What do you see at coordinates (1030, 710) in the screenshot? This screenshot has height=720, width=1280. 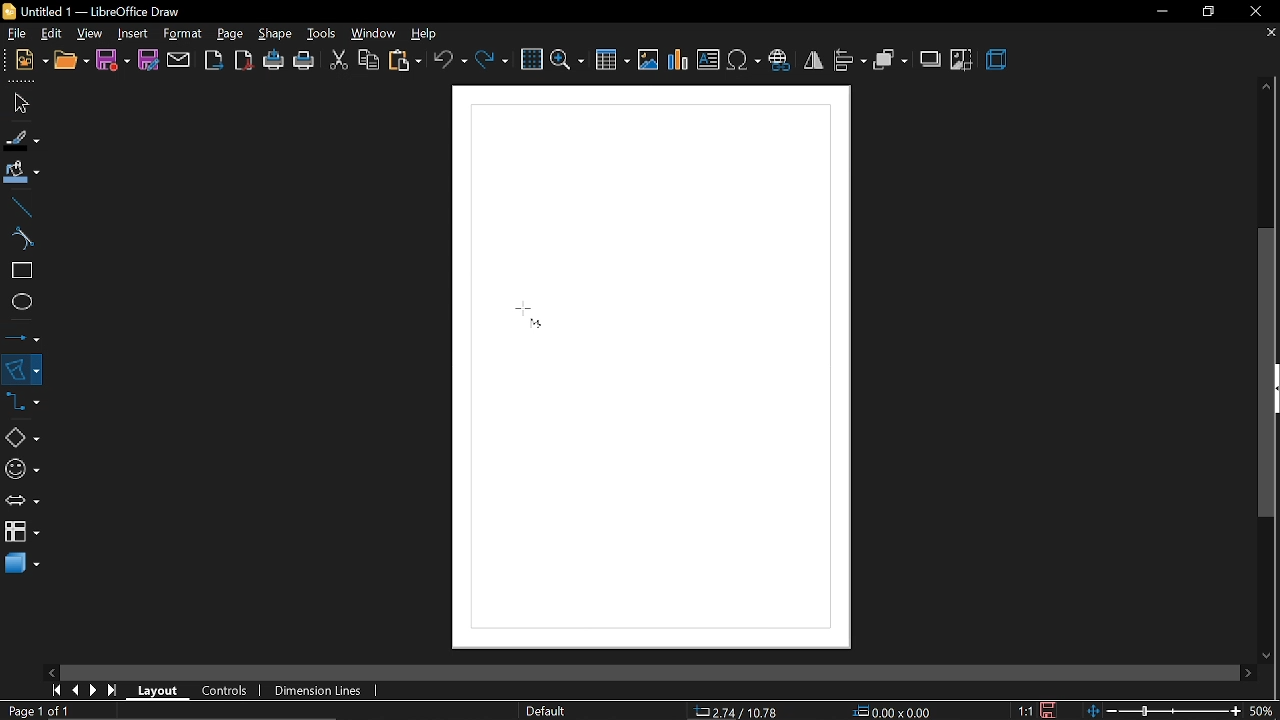 I see `scaling factor` at bounding box center [1030, 710].